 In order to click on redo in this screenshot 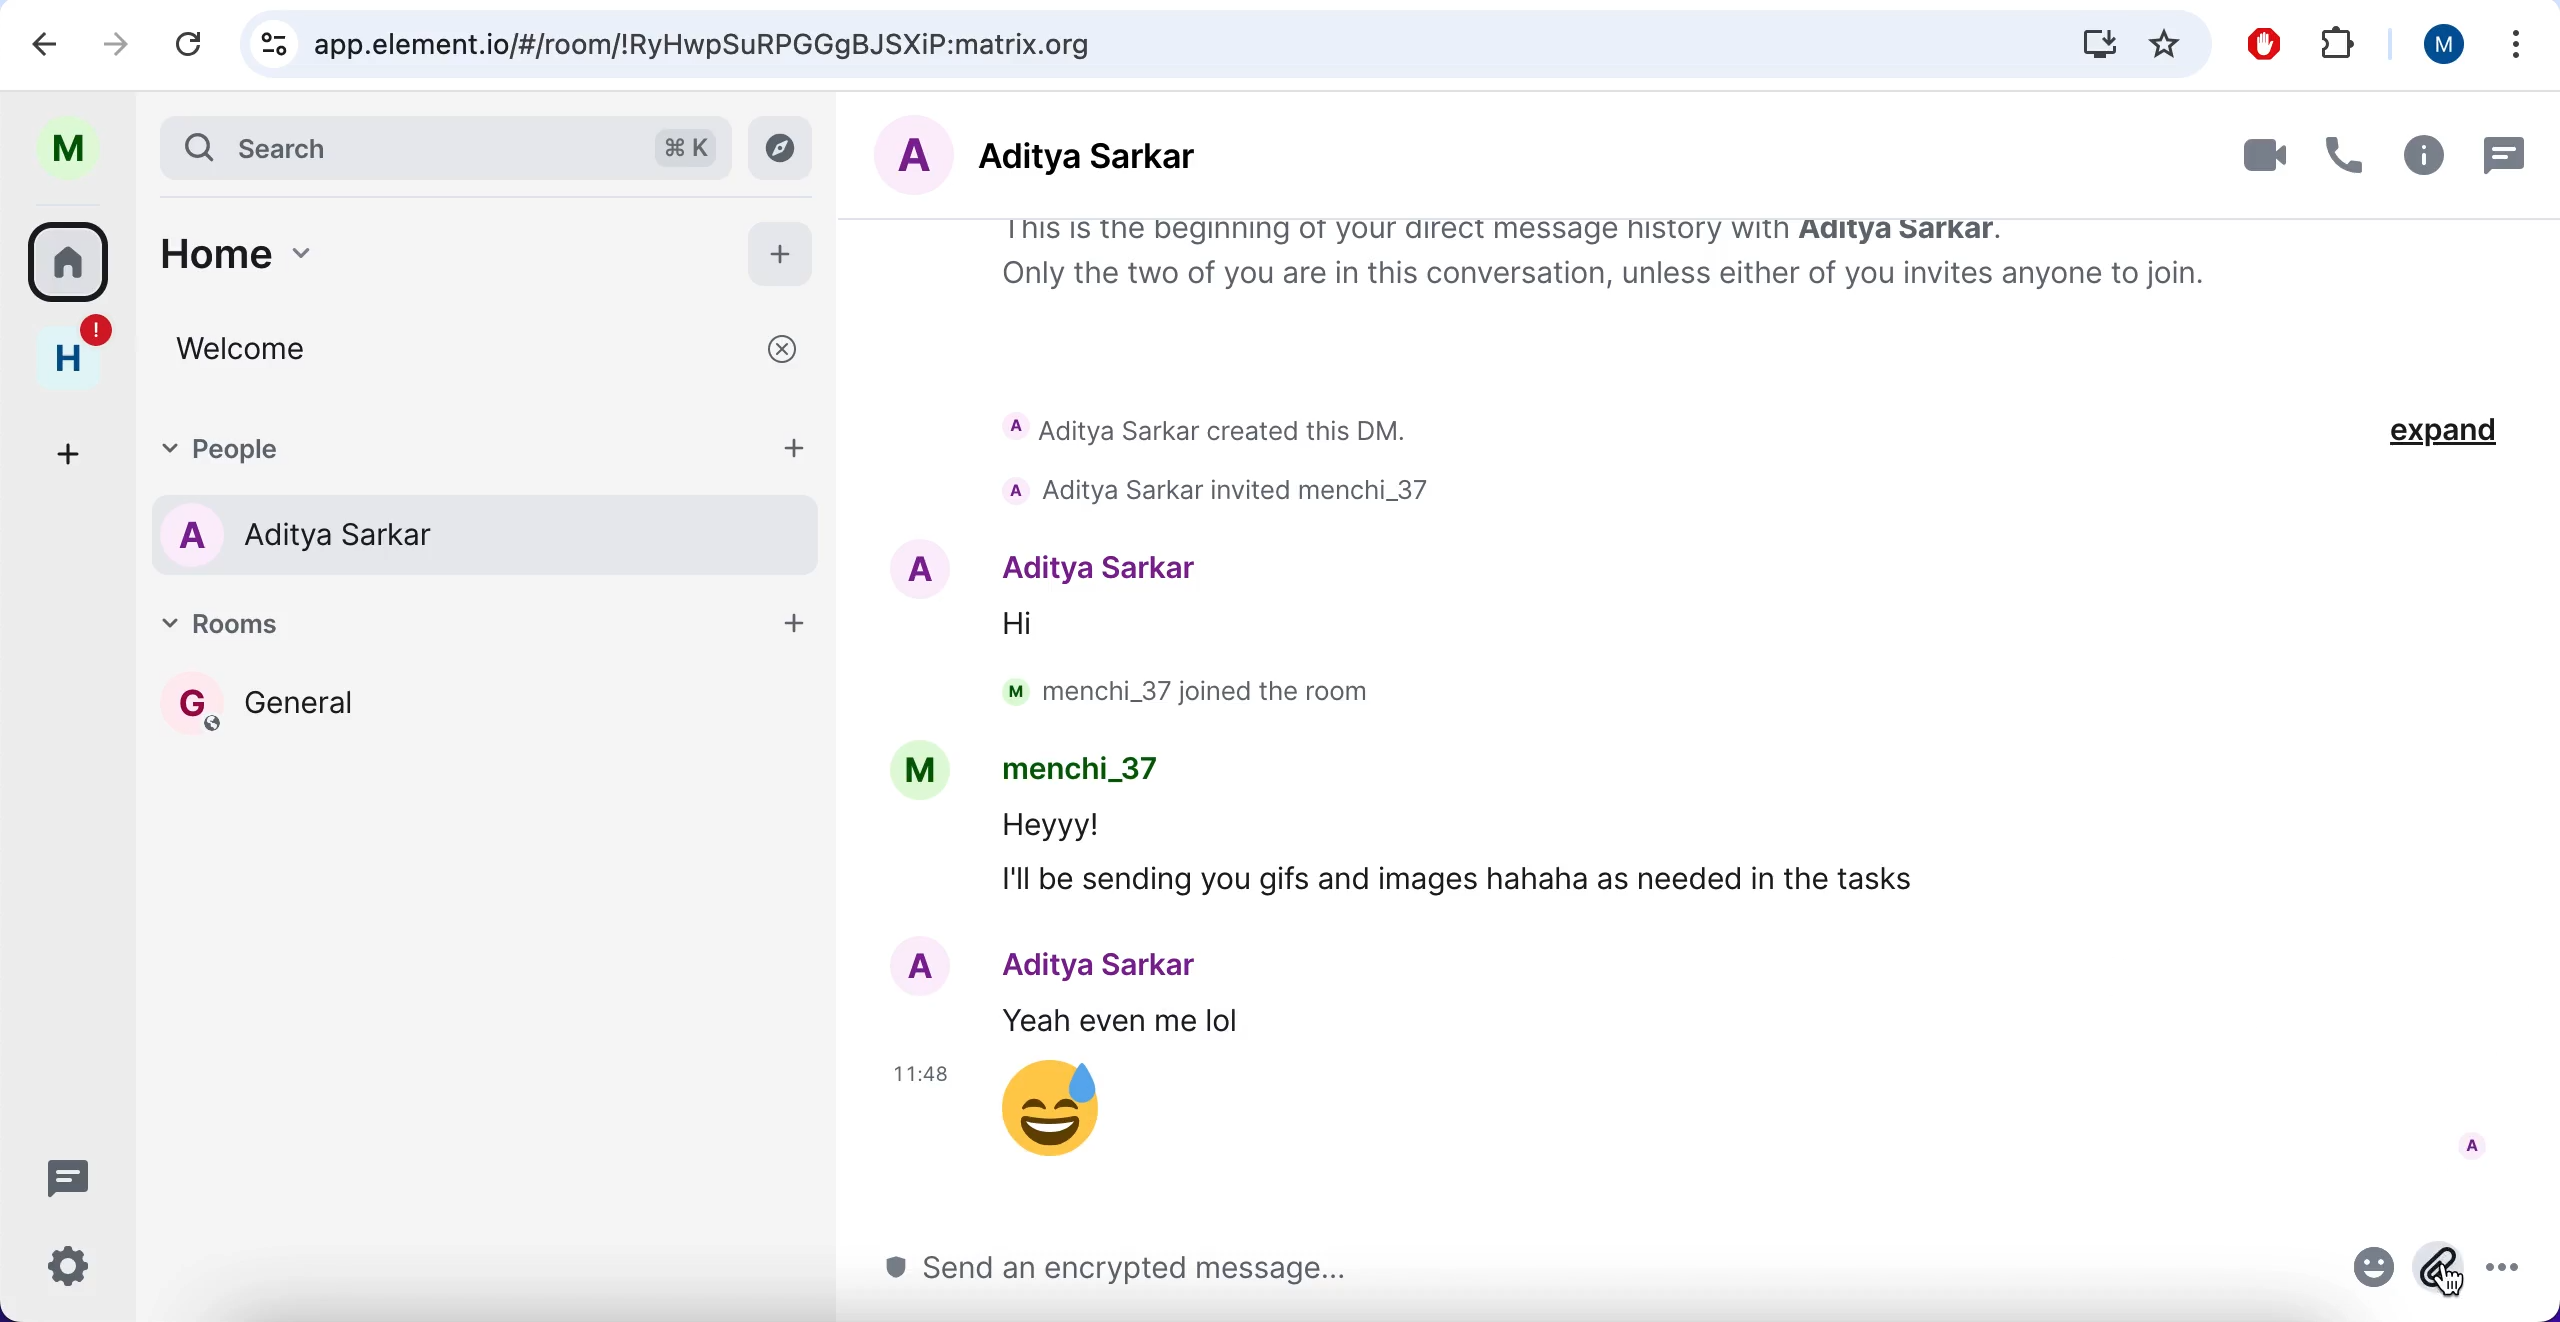, I will do `click(120, 45)`.